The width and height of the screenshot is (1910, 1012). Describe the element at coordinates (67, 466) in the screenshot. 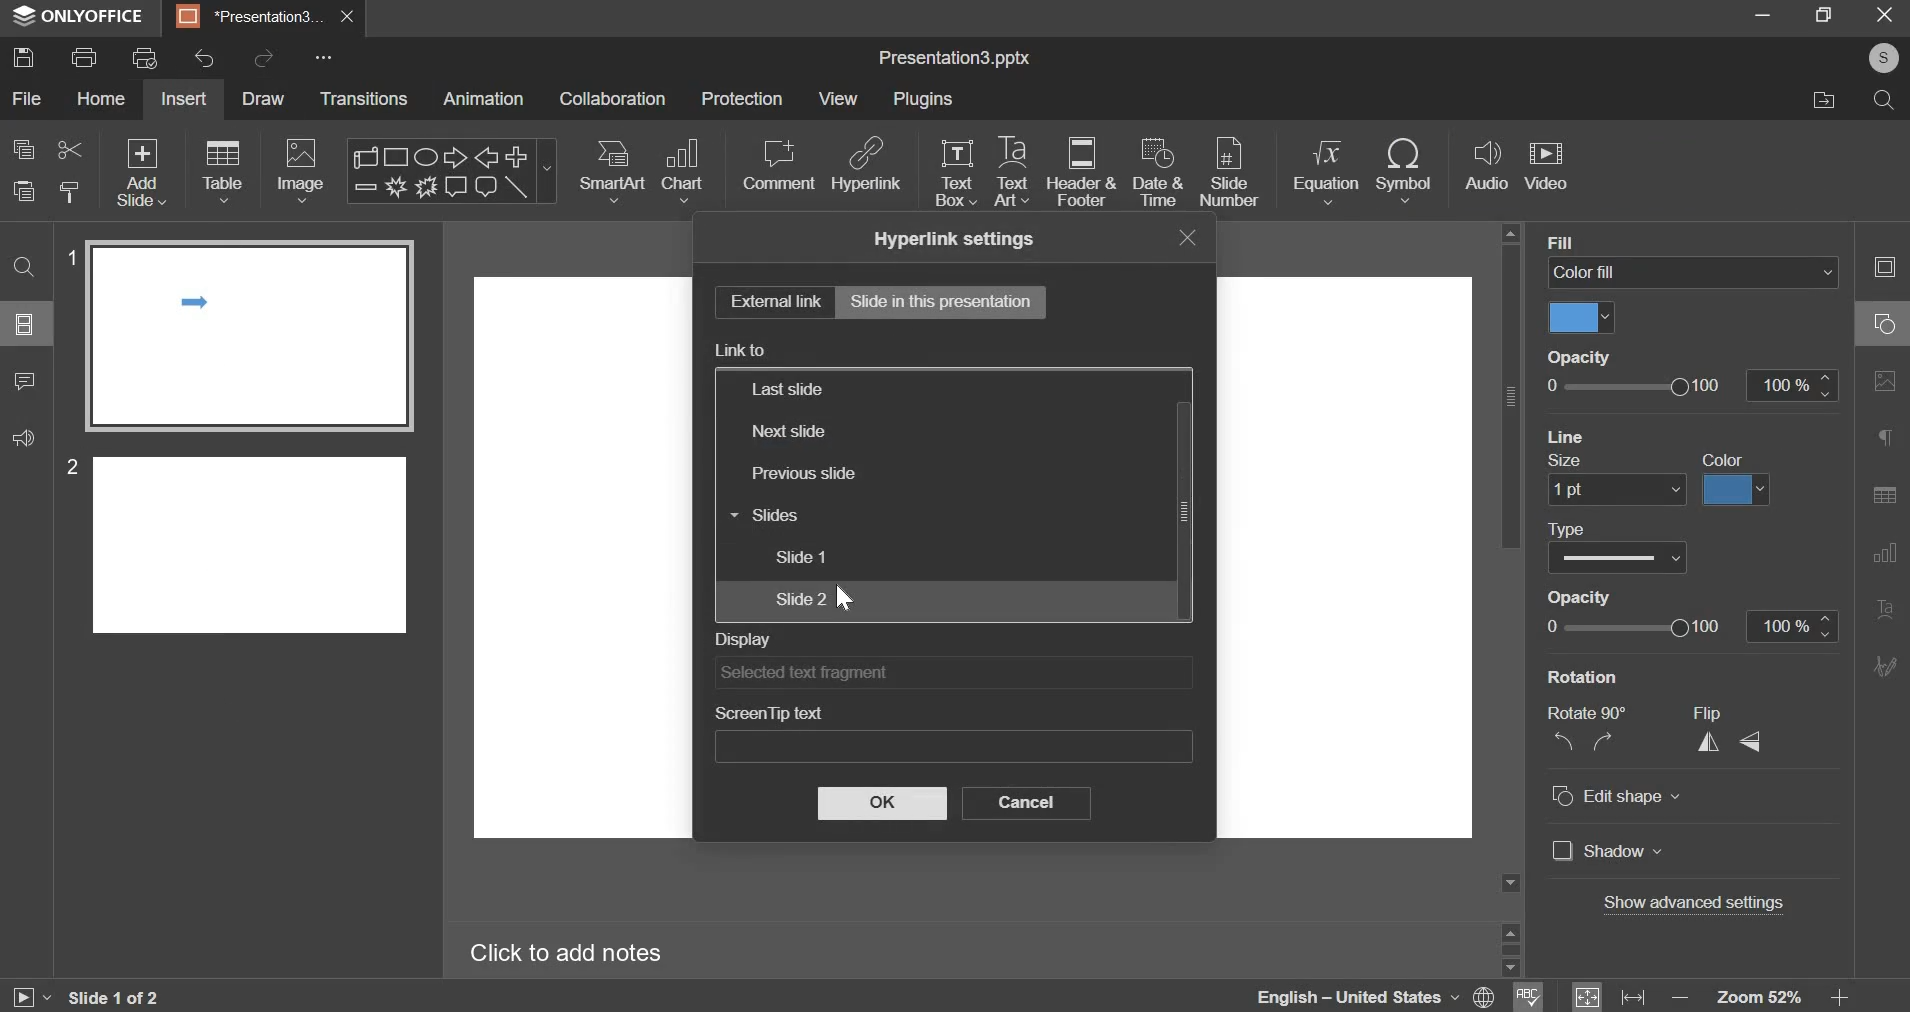

I see `slide number` at that location.